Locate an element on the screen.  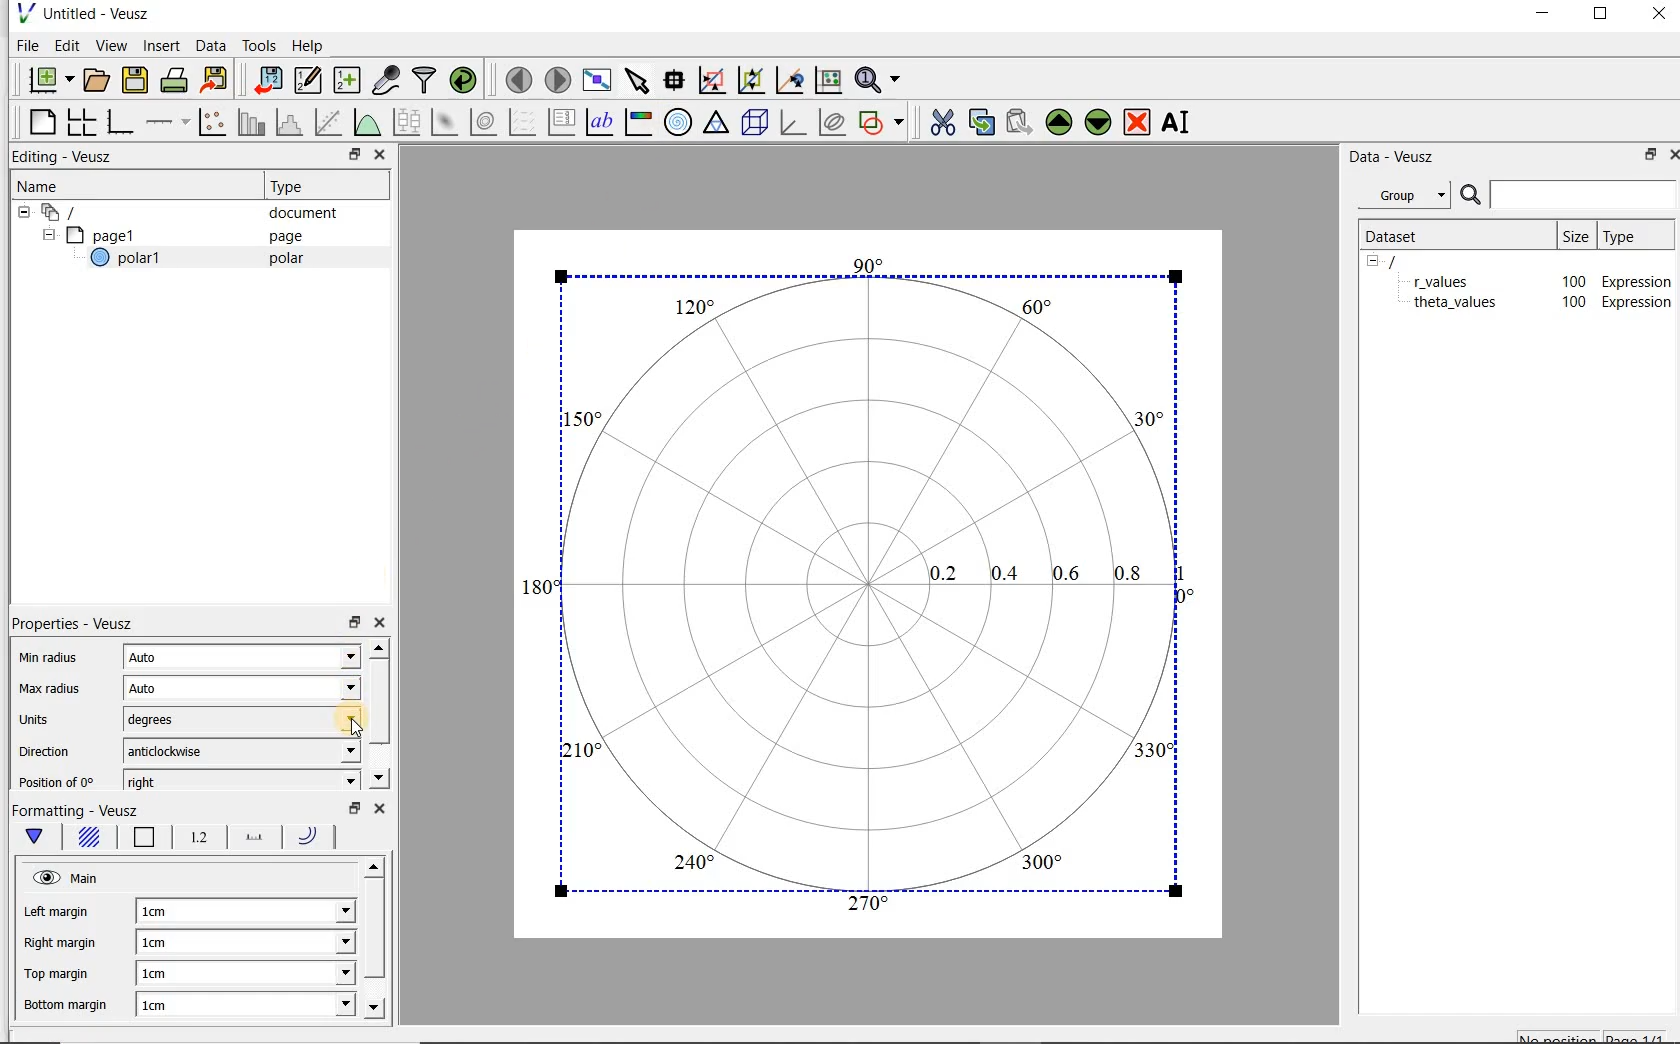
Left margin is located at coordinates (57, 911).